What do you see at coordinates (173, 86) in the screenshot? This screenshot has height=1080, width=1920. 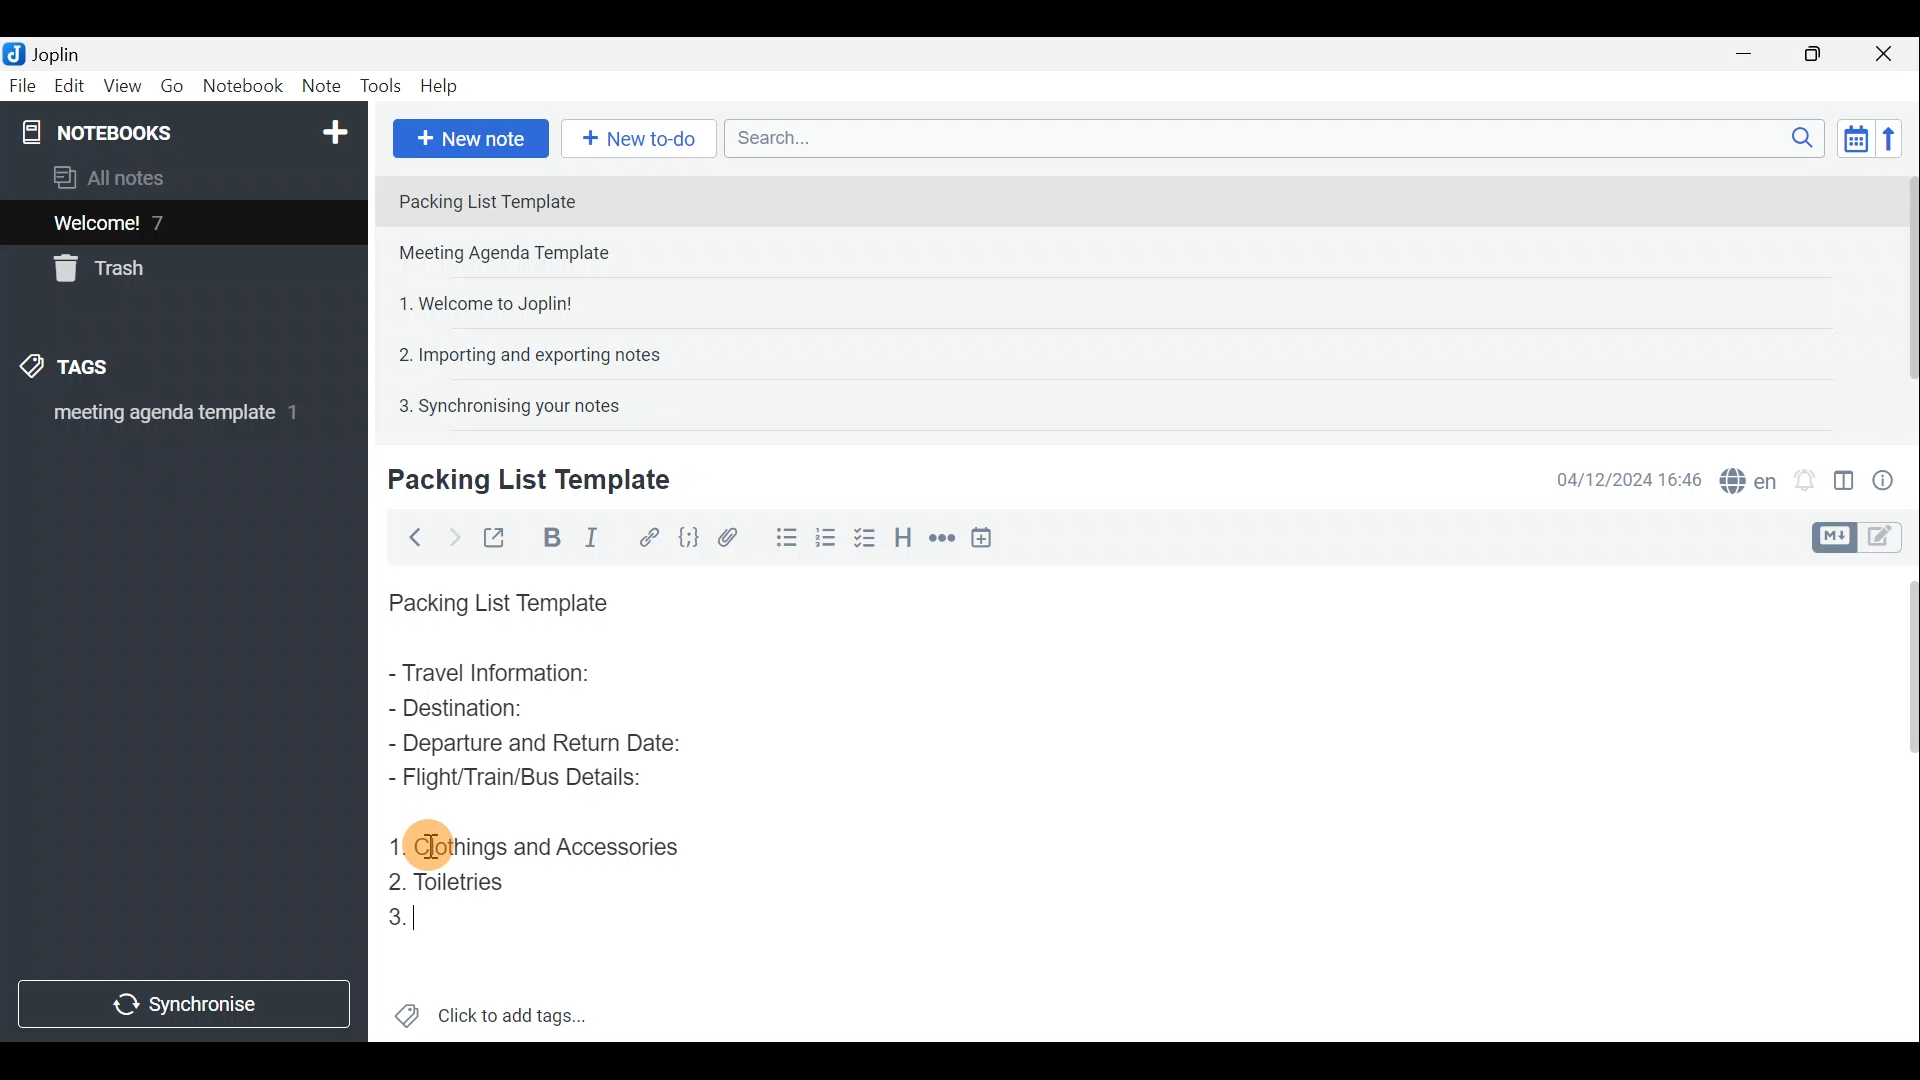 I see `Go` at bounding box center [173, 86].